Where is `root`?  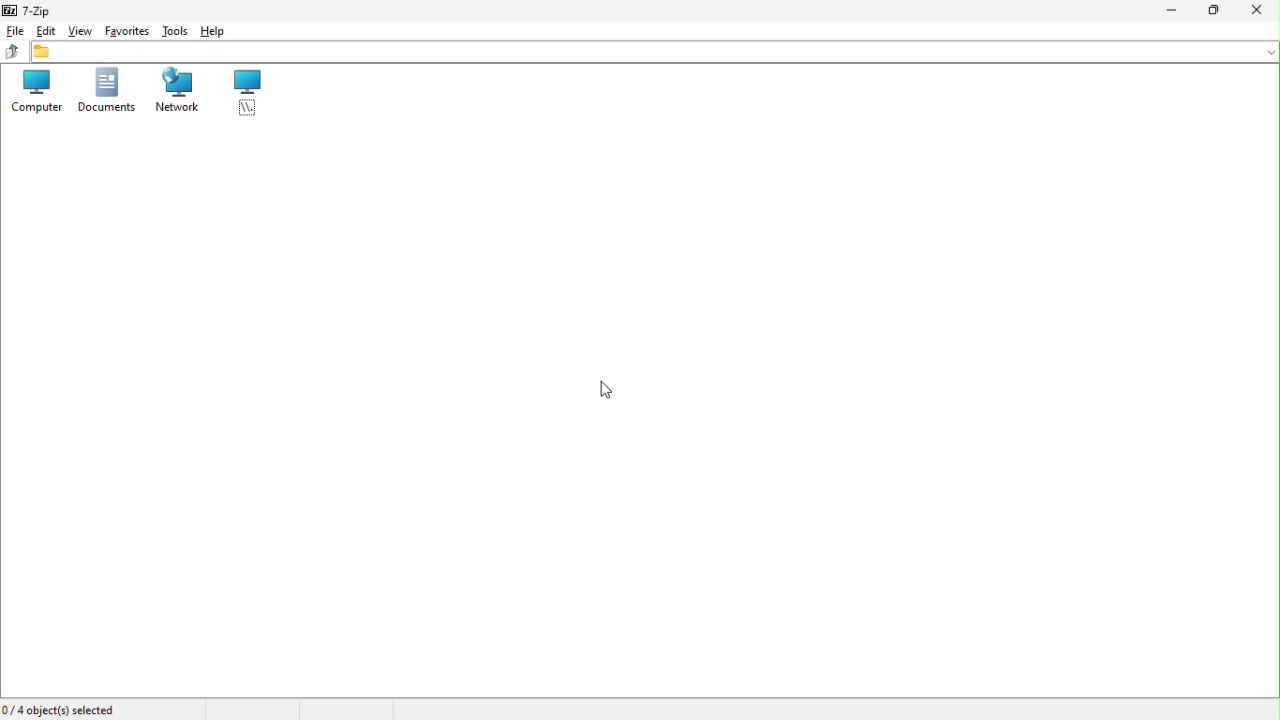
root is located at coordinates (247, 94).